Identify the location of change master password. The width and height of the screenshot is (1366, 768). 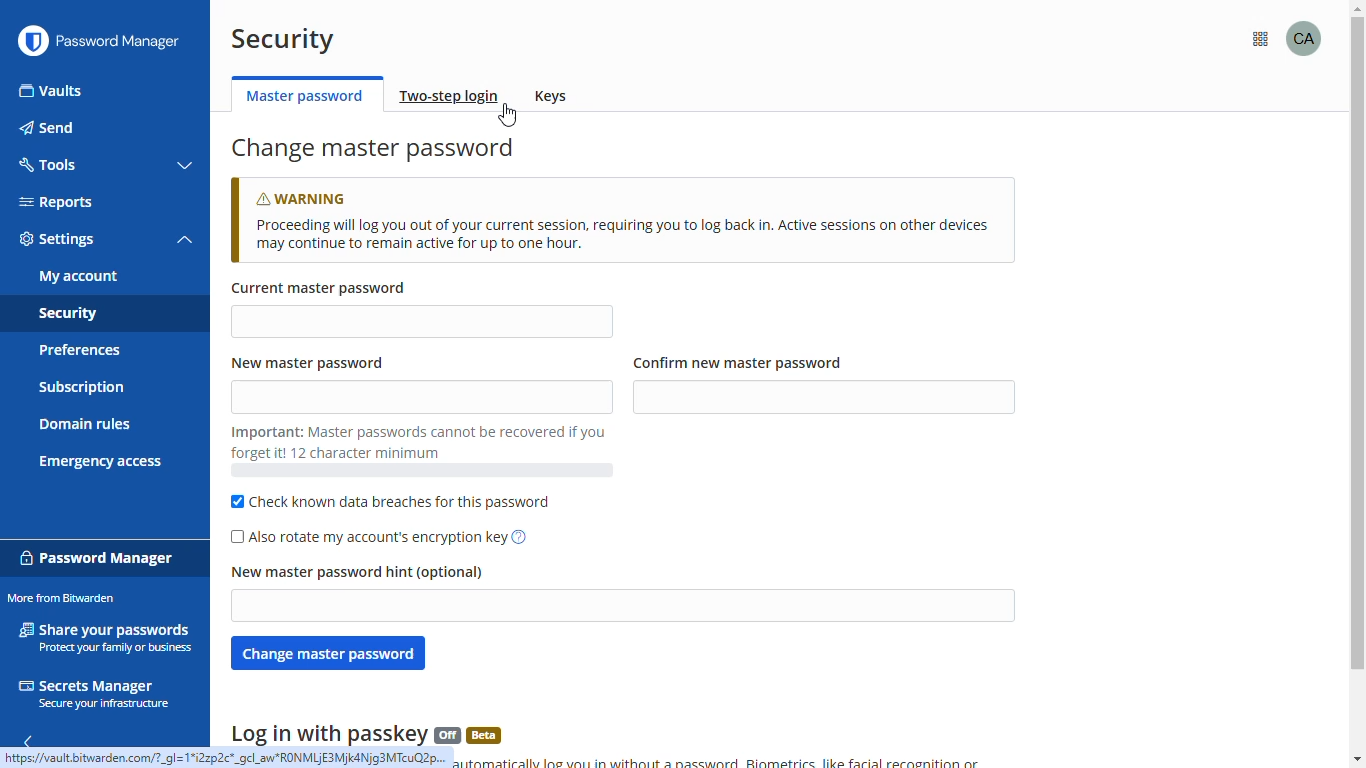
(373, 151).